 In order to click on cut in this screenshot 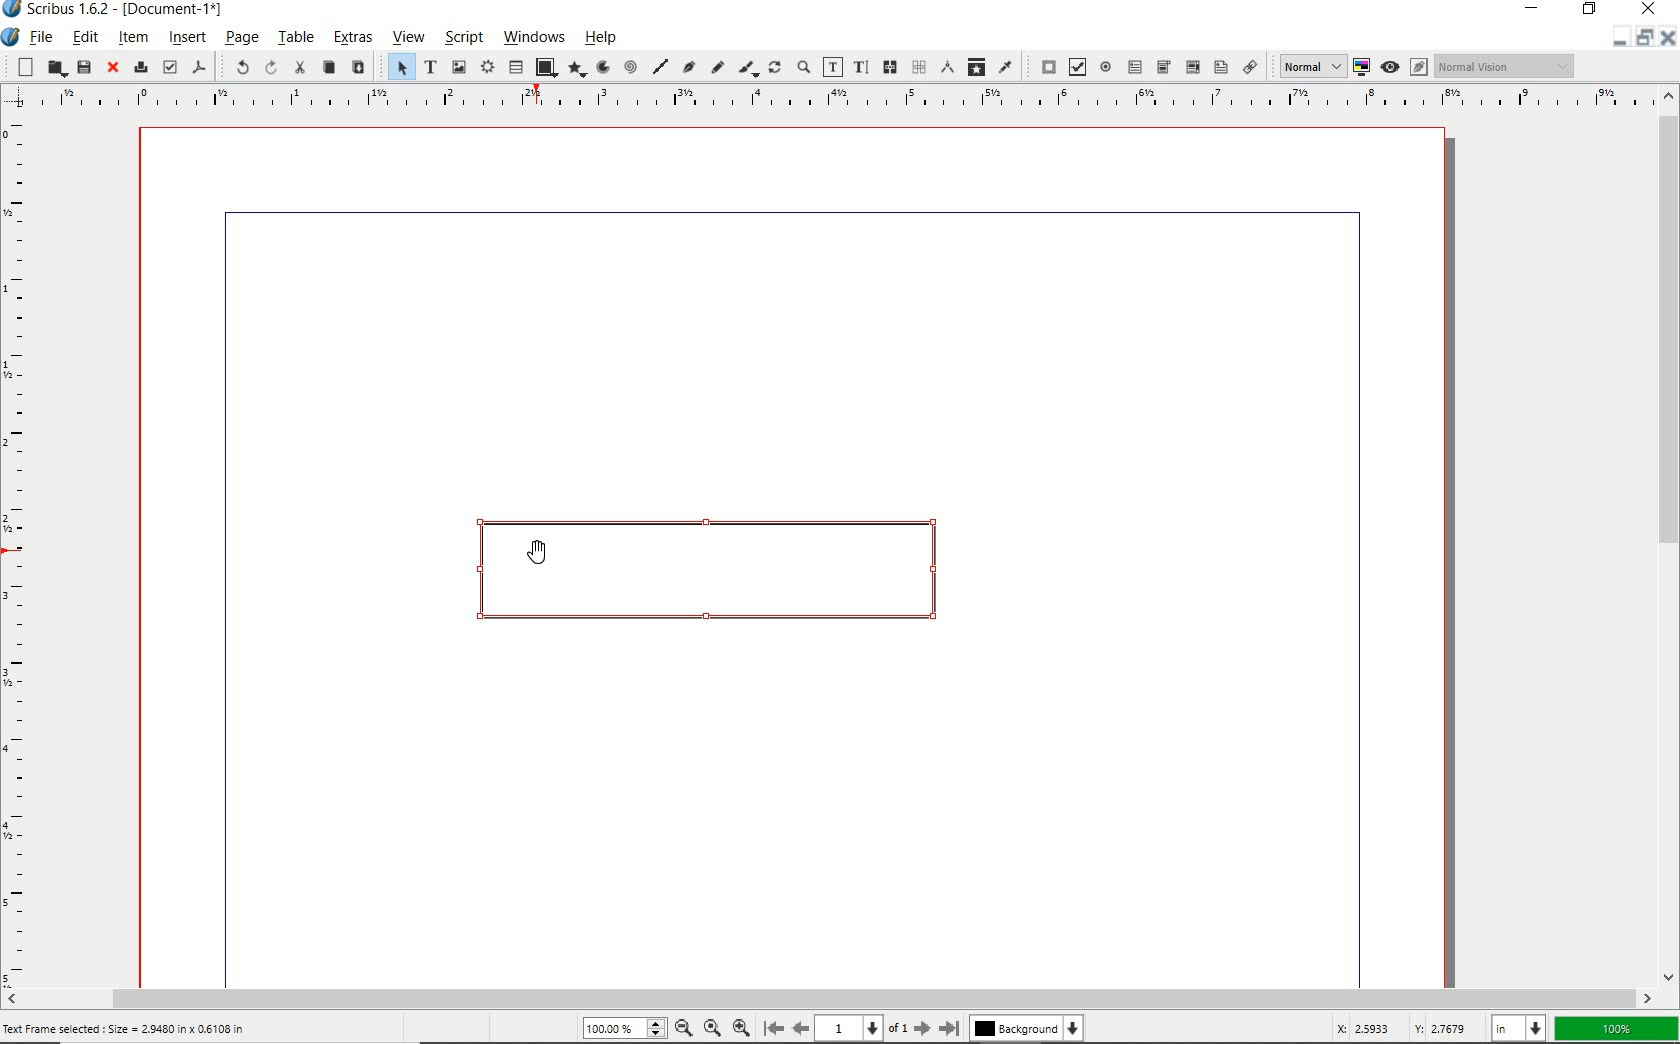, I will do `click(299, 68)`.